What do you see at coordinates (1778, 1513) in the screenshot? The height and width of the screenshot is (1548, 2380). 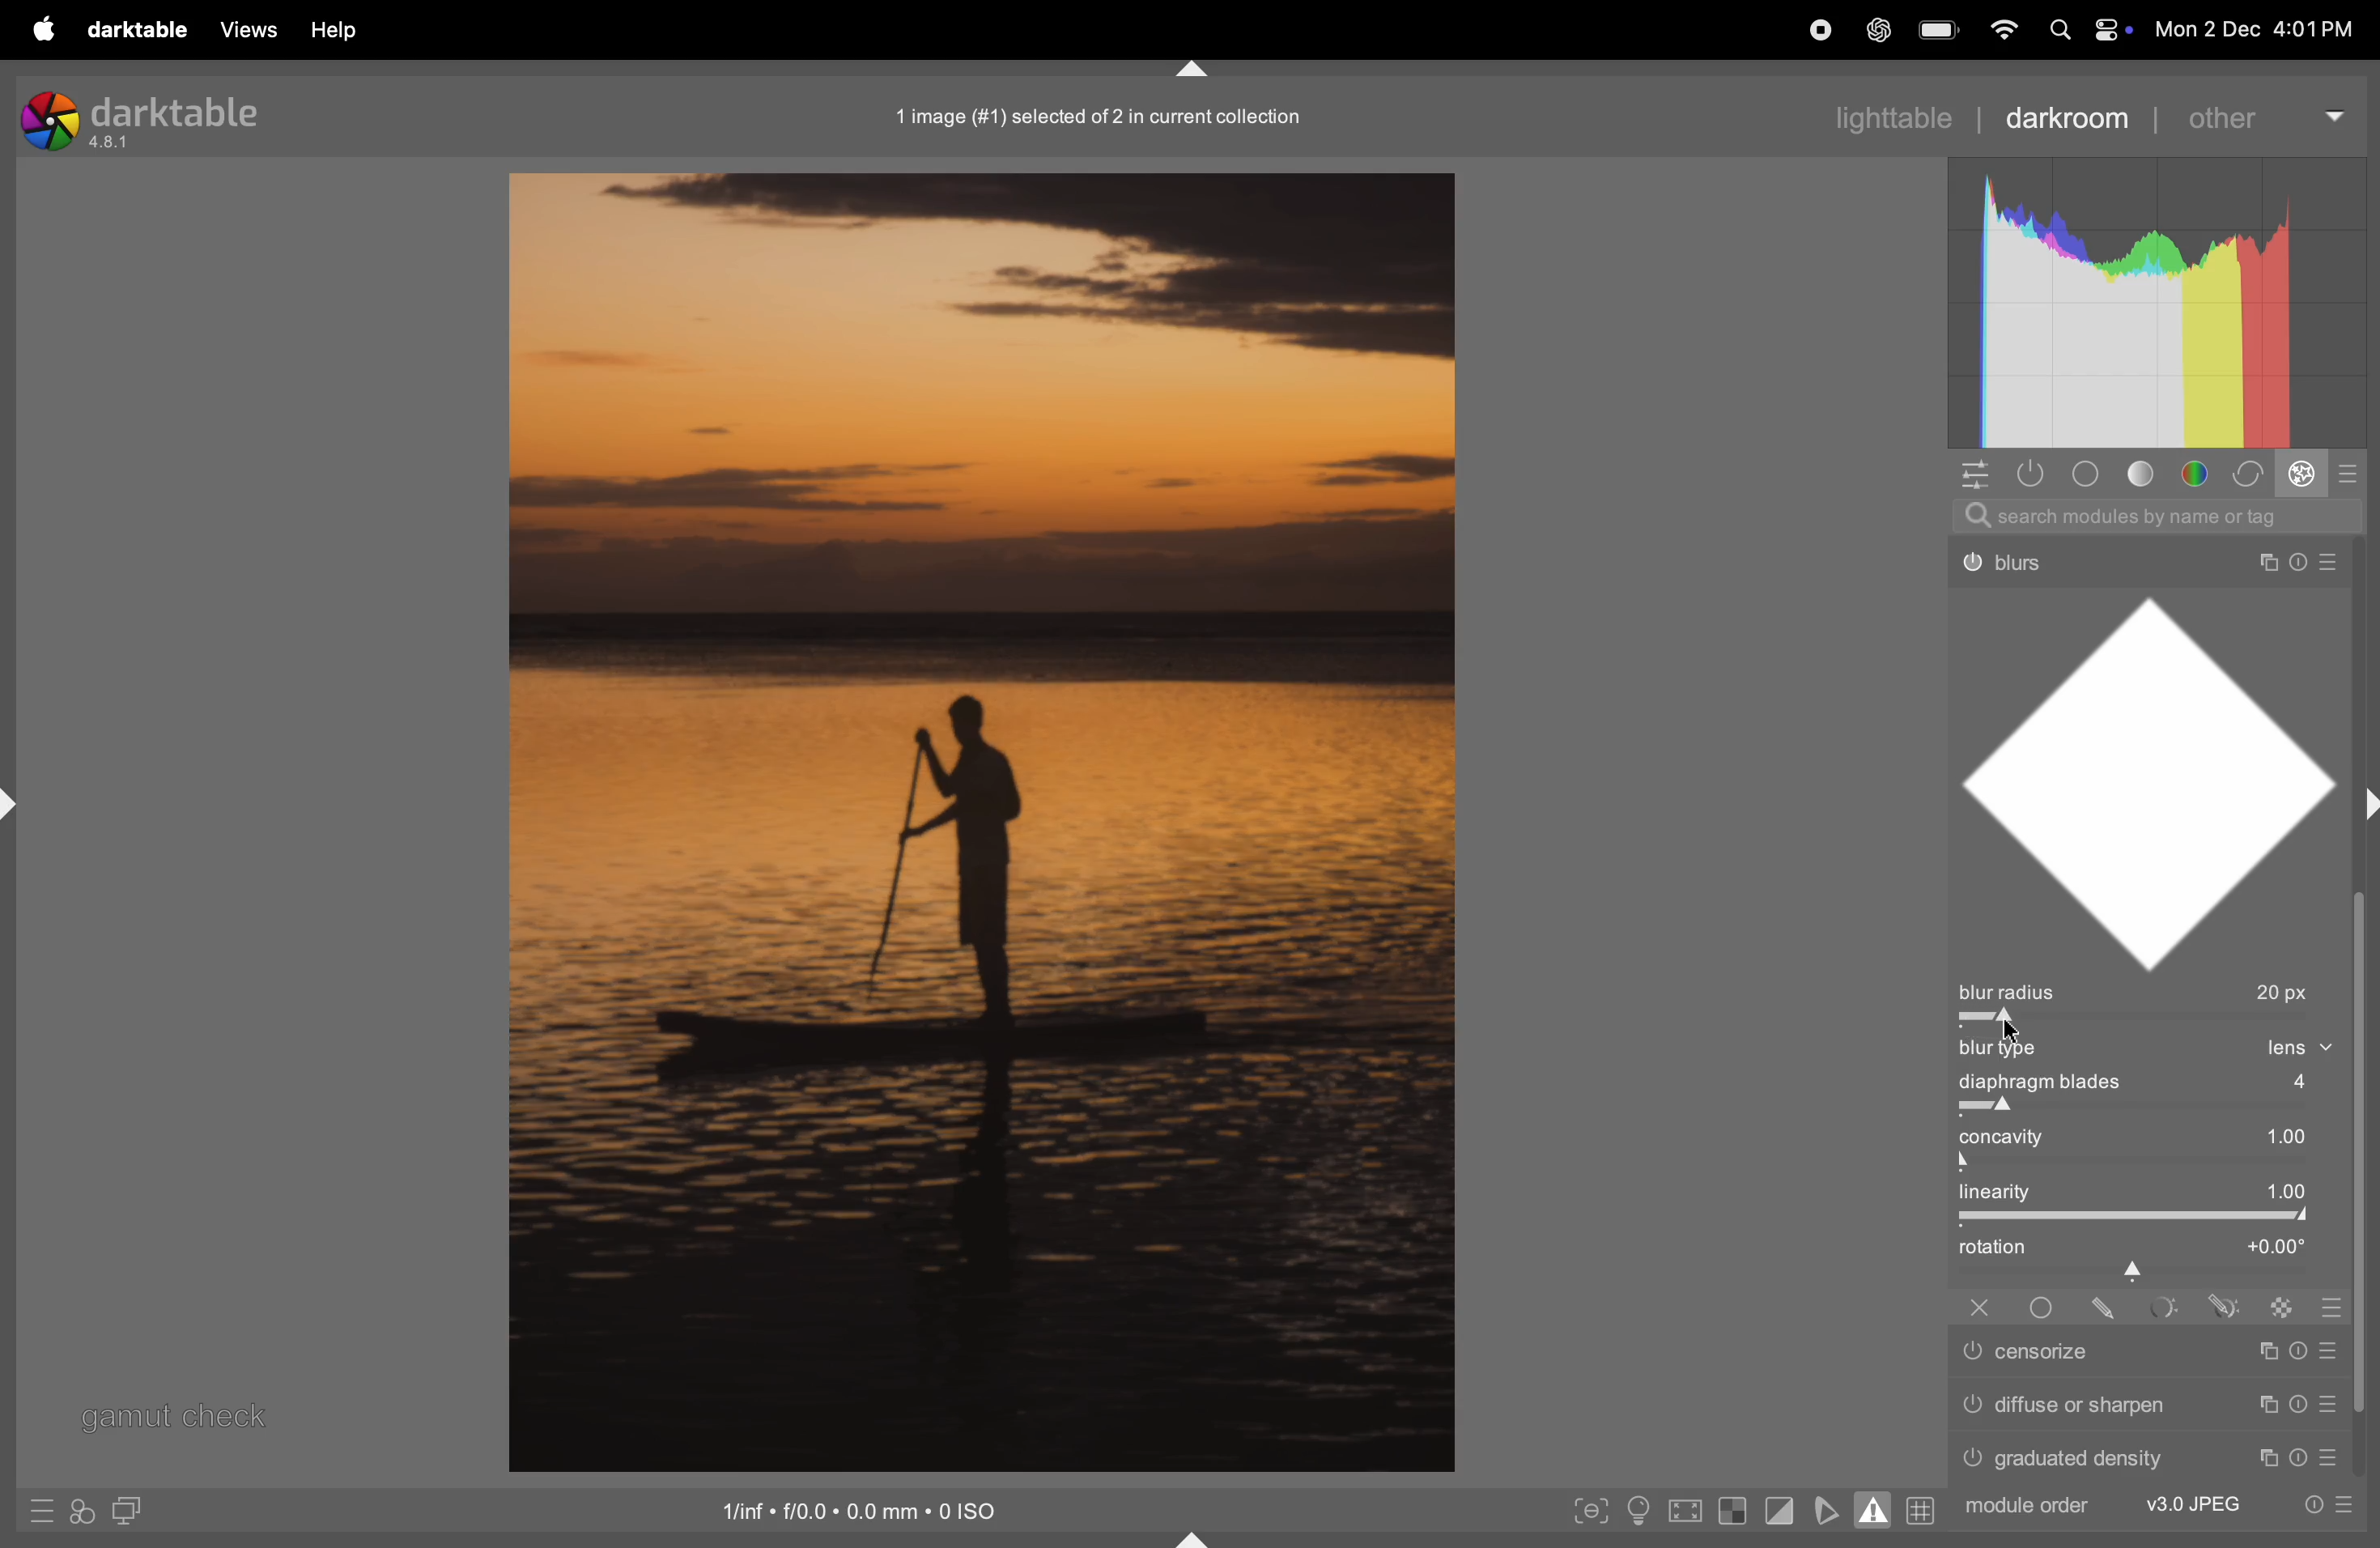 I see `toggle clipping indication` at bounding box center [1778, 1513].